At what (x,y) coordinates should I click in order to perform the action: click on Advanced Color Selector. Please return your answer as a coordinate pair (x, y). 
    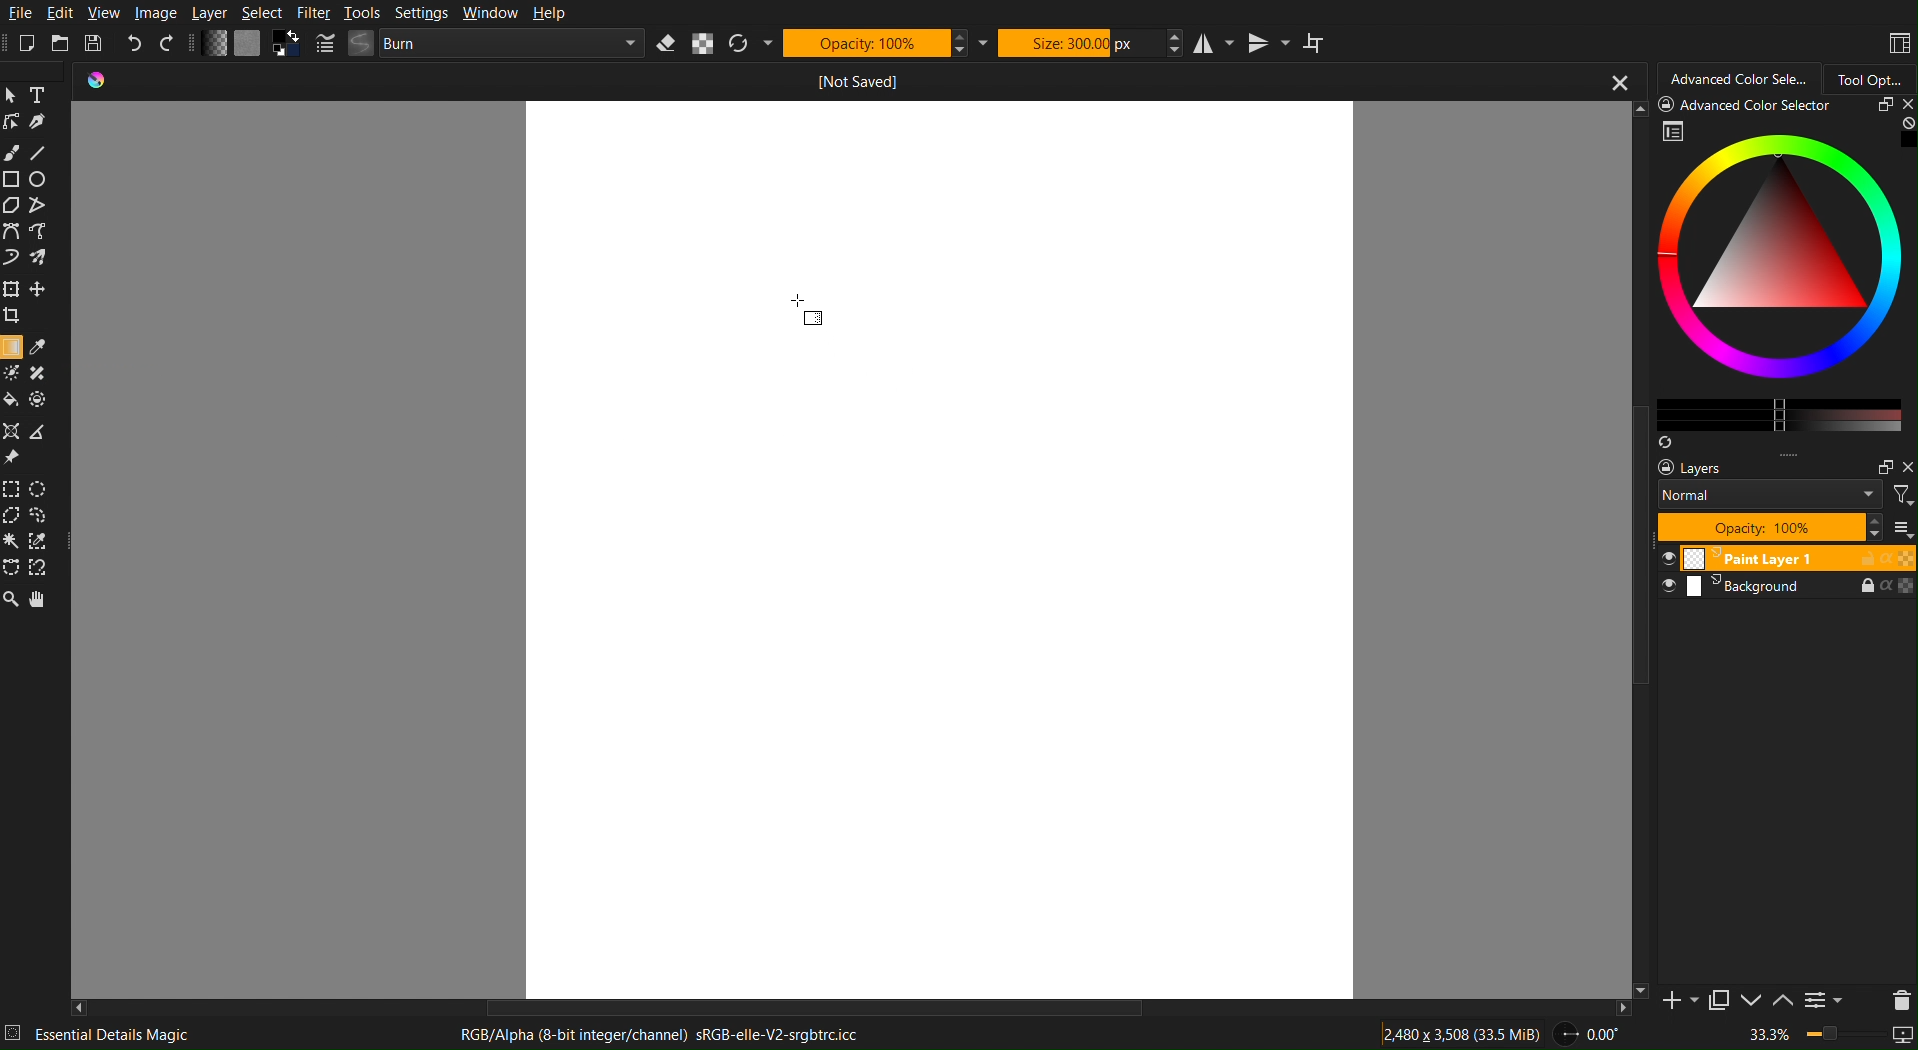
    Looking at the image, I should click on (1737, 77).